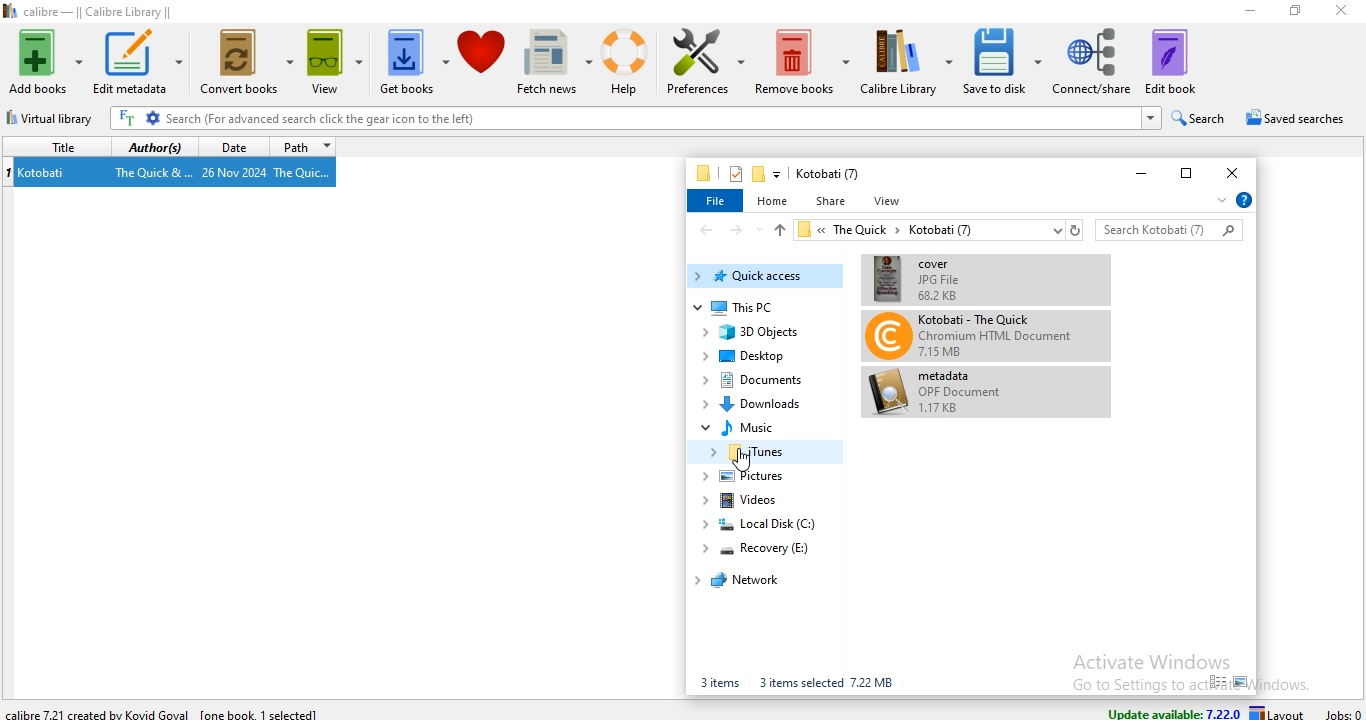 This screenshot has height=720, width=1366. I want to click on properties, so click(734, 173).